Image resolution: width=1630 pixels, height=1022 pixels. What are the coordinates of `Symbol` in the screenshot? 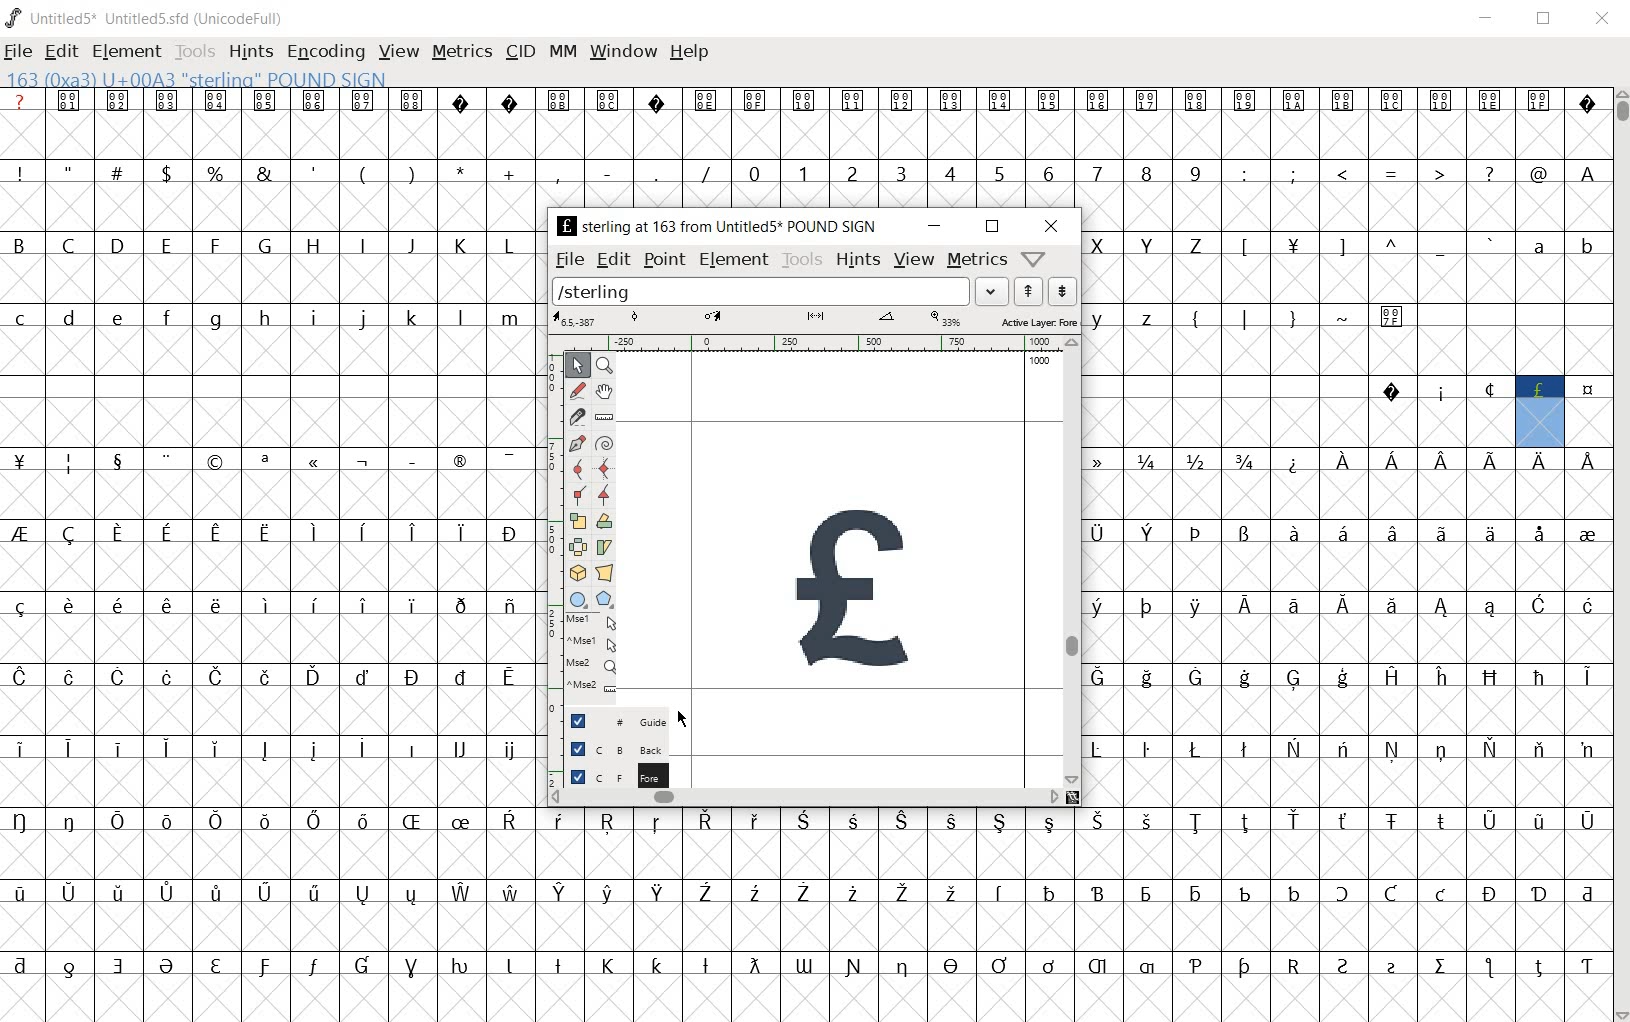 It's located at (23, 606).